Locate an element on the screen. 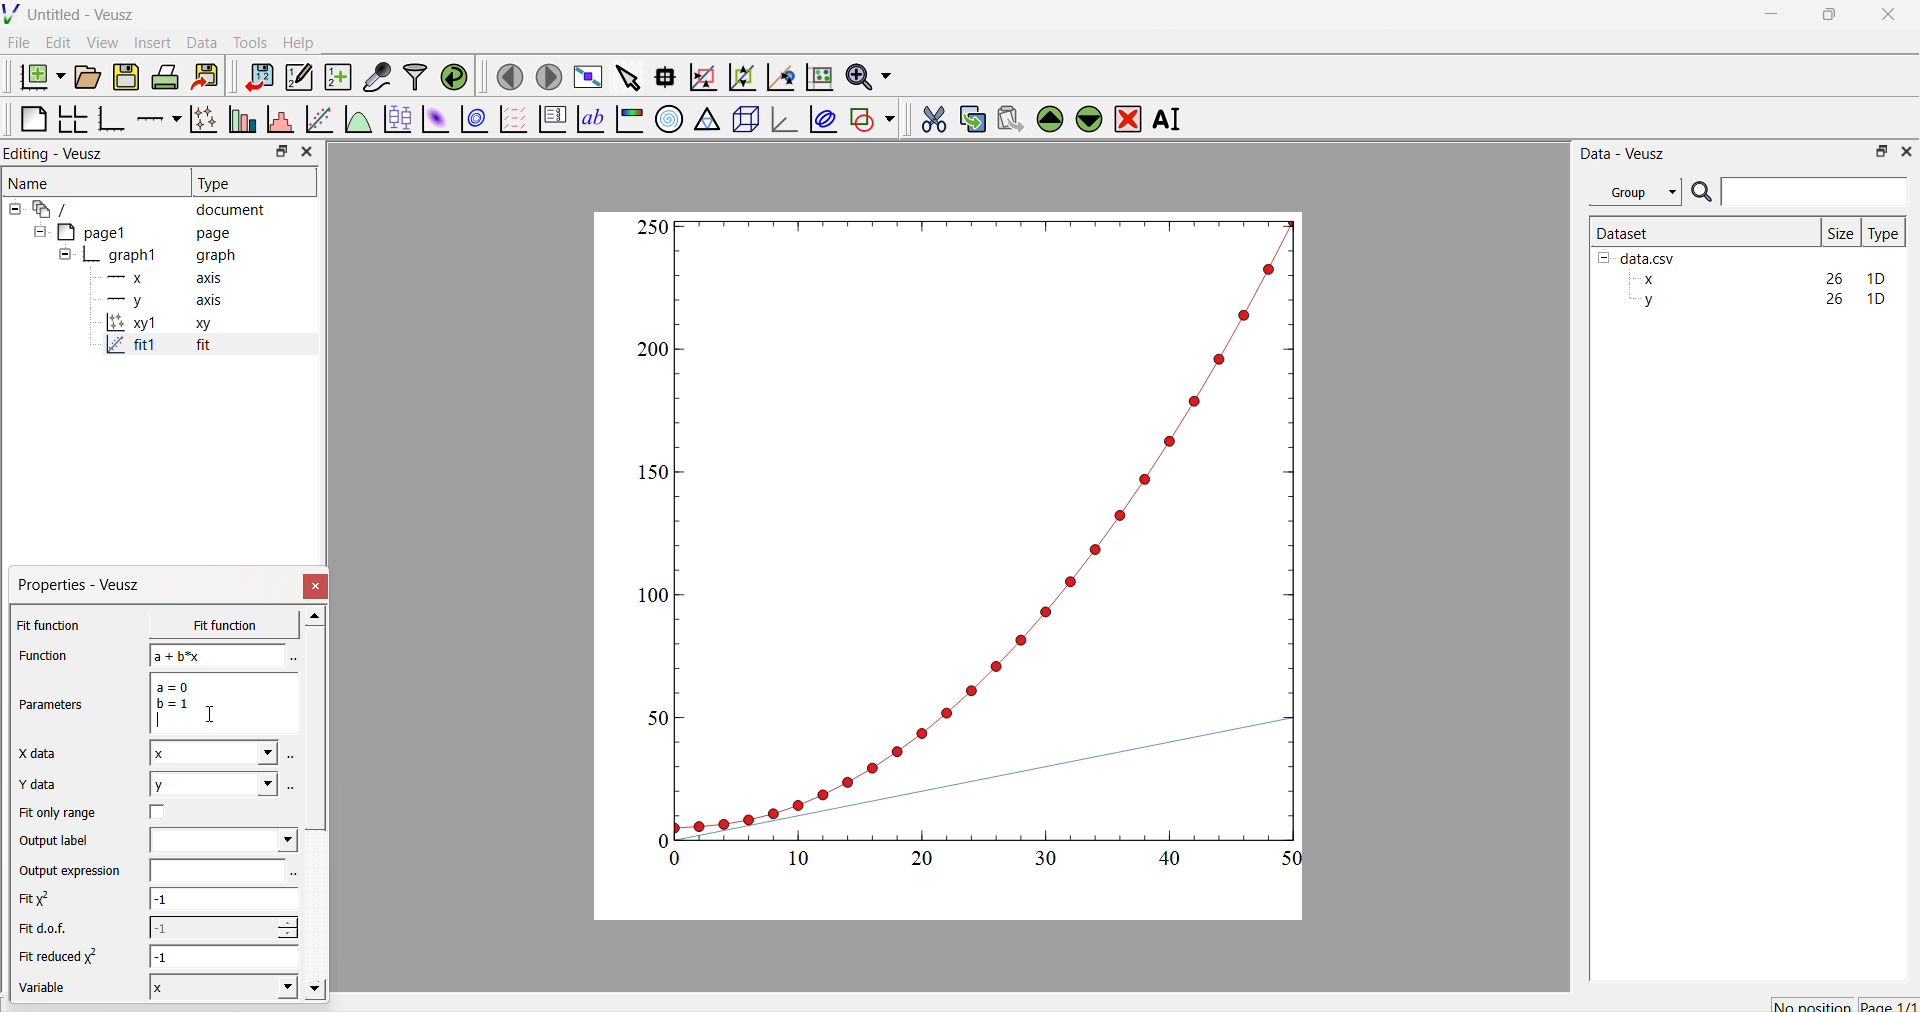 The height and width of the screenshot is (1012, 1920). Remove is located at coordinates (1127, 117).